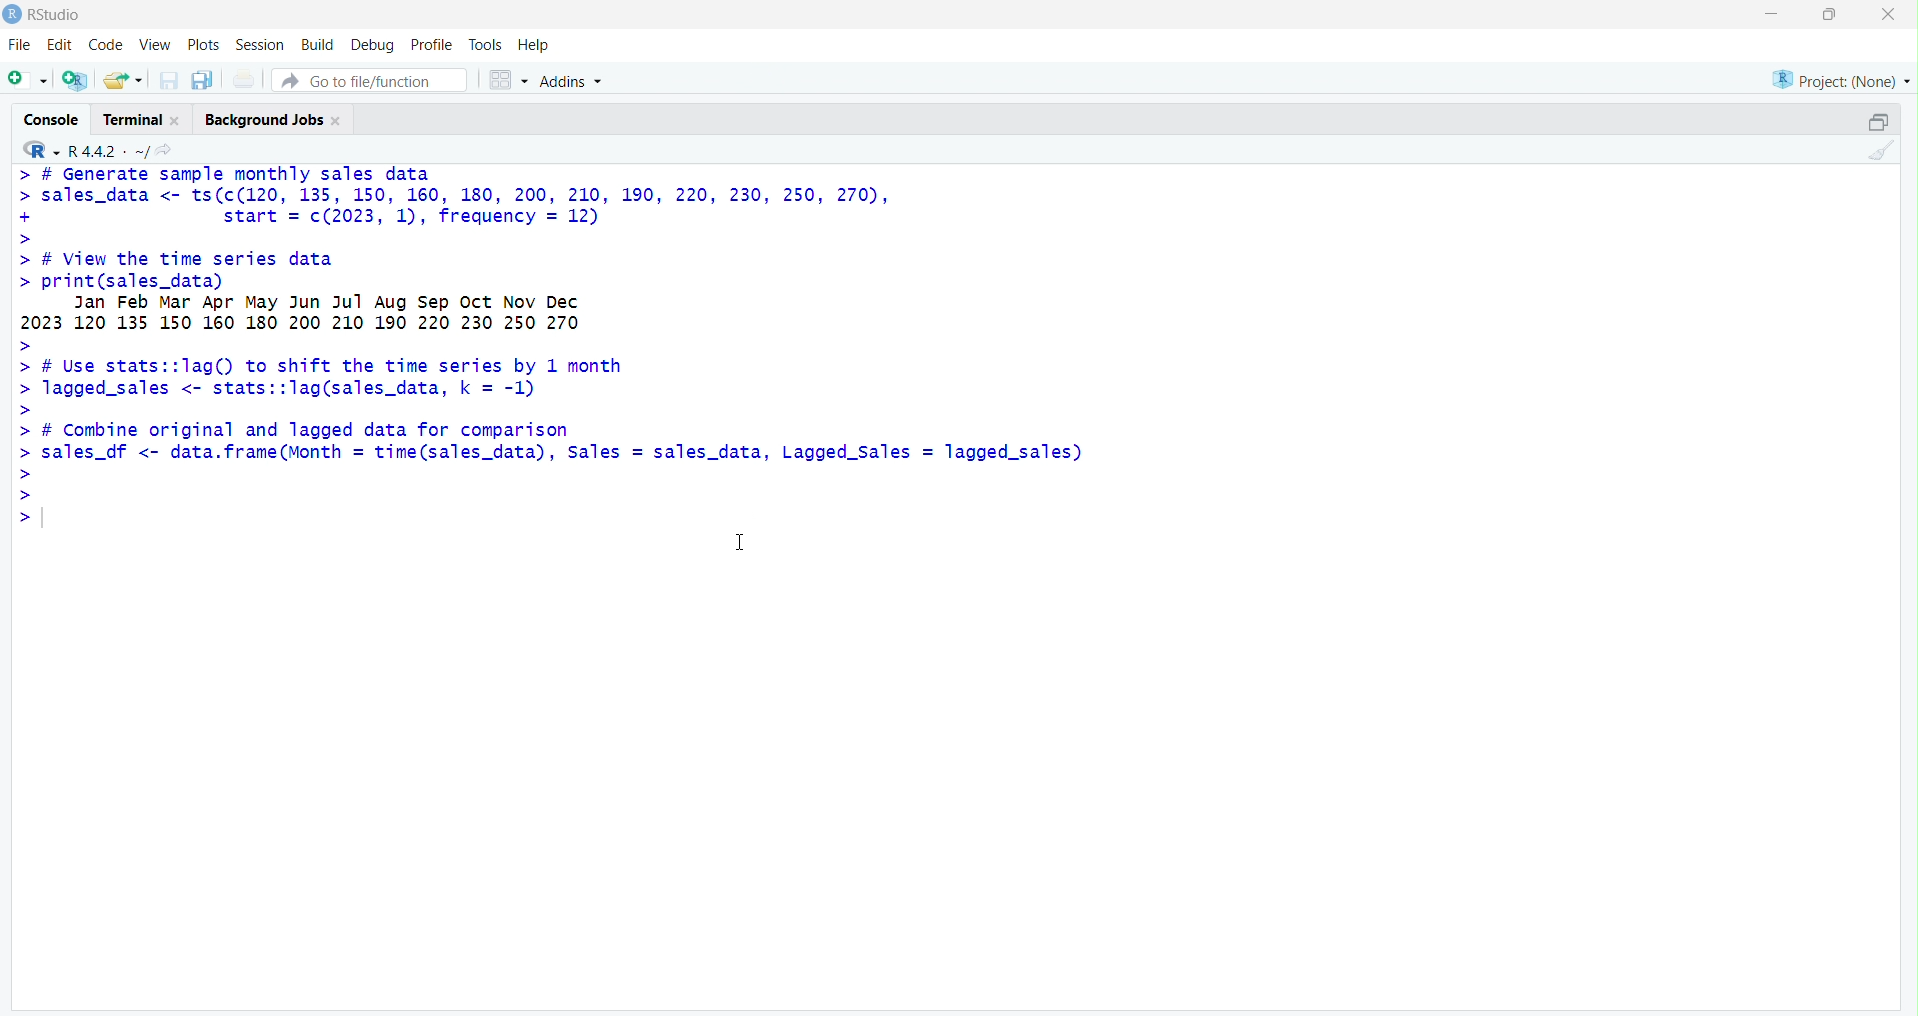  I want to click on save current document, so click(170, 81).